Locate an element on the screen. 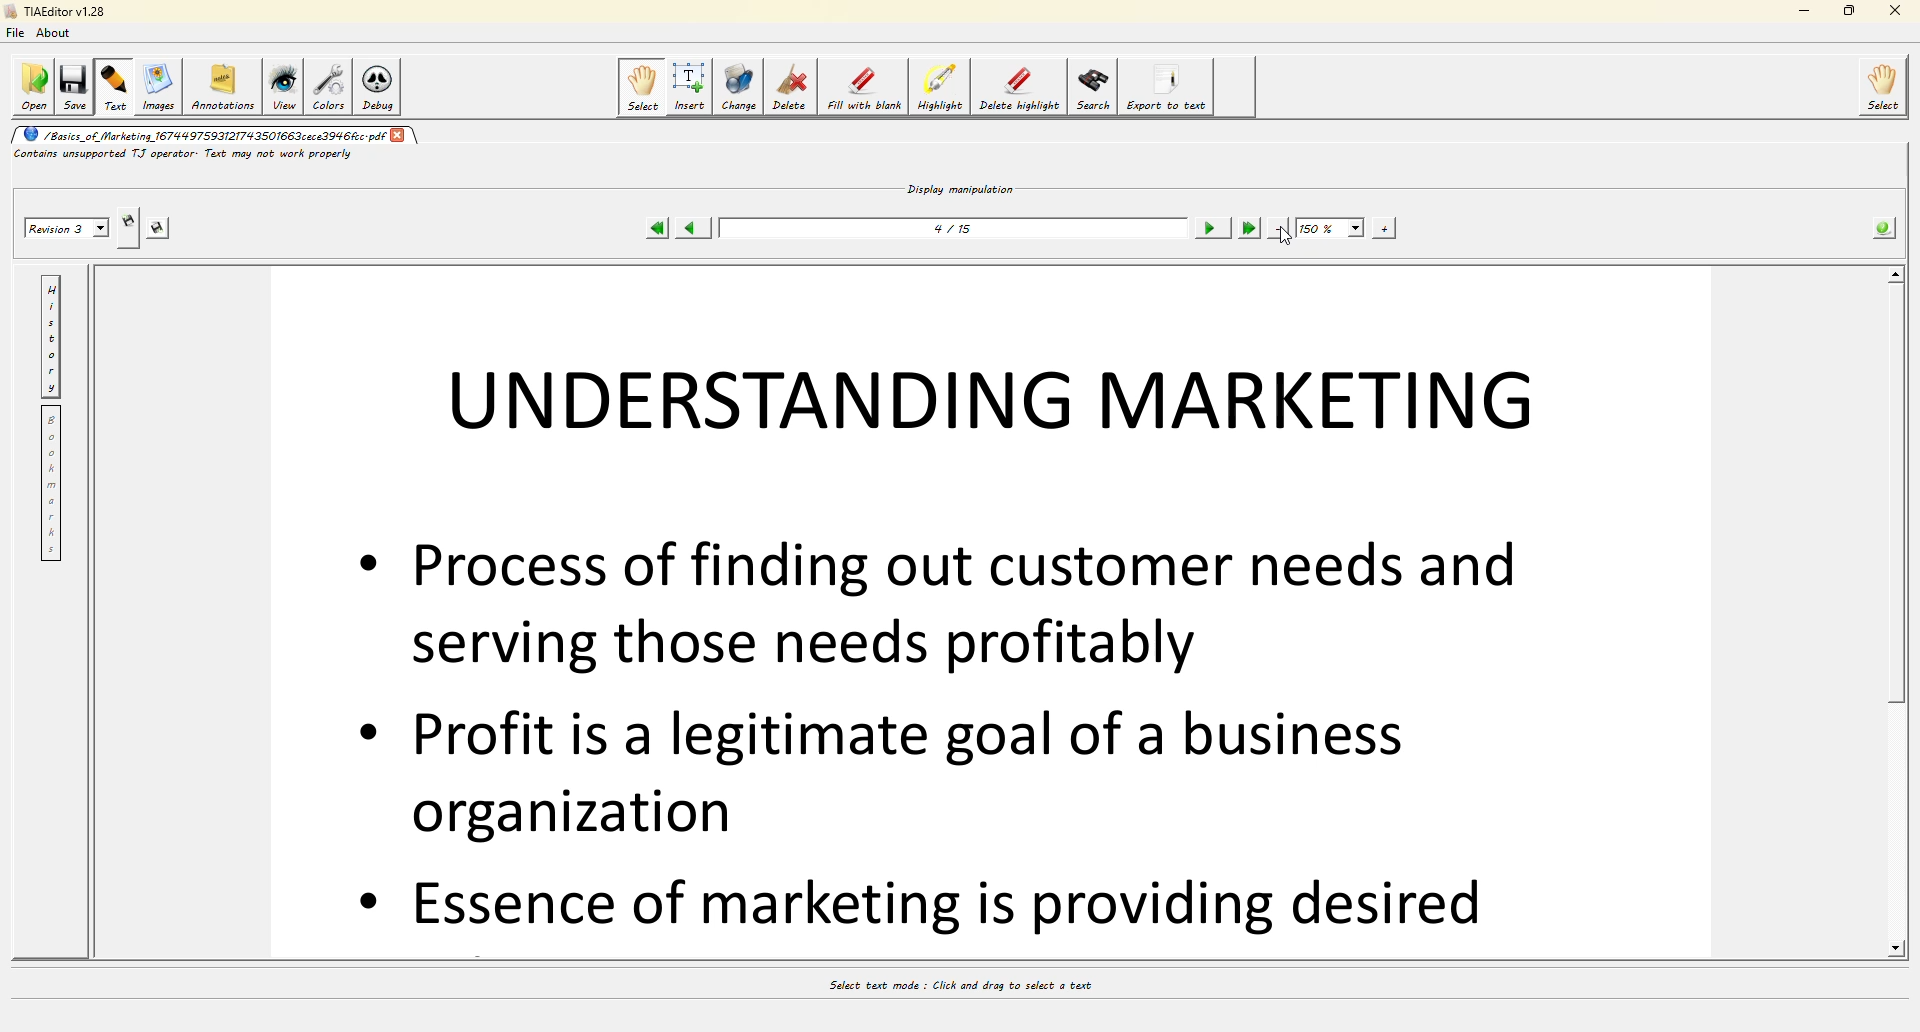 This screenshot has width=1920, height=1032. scroll up is located at coordinates (1898, 274).